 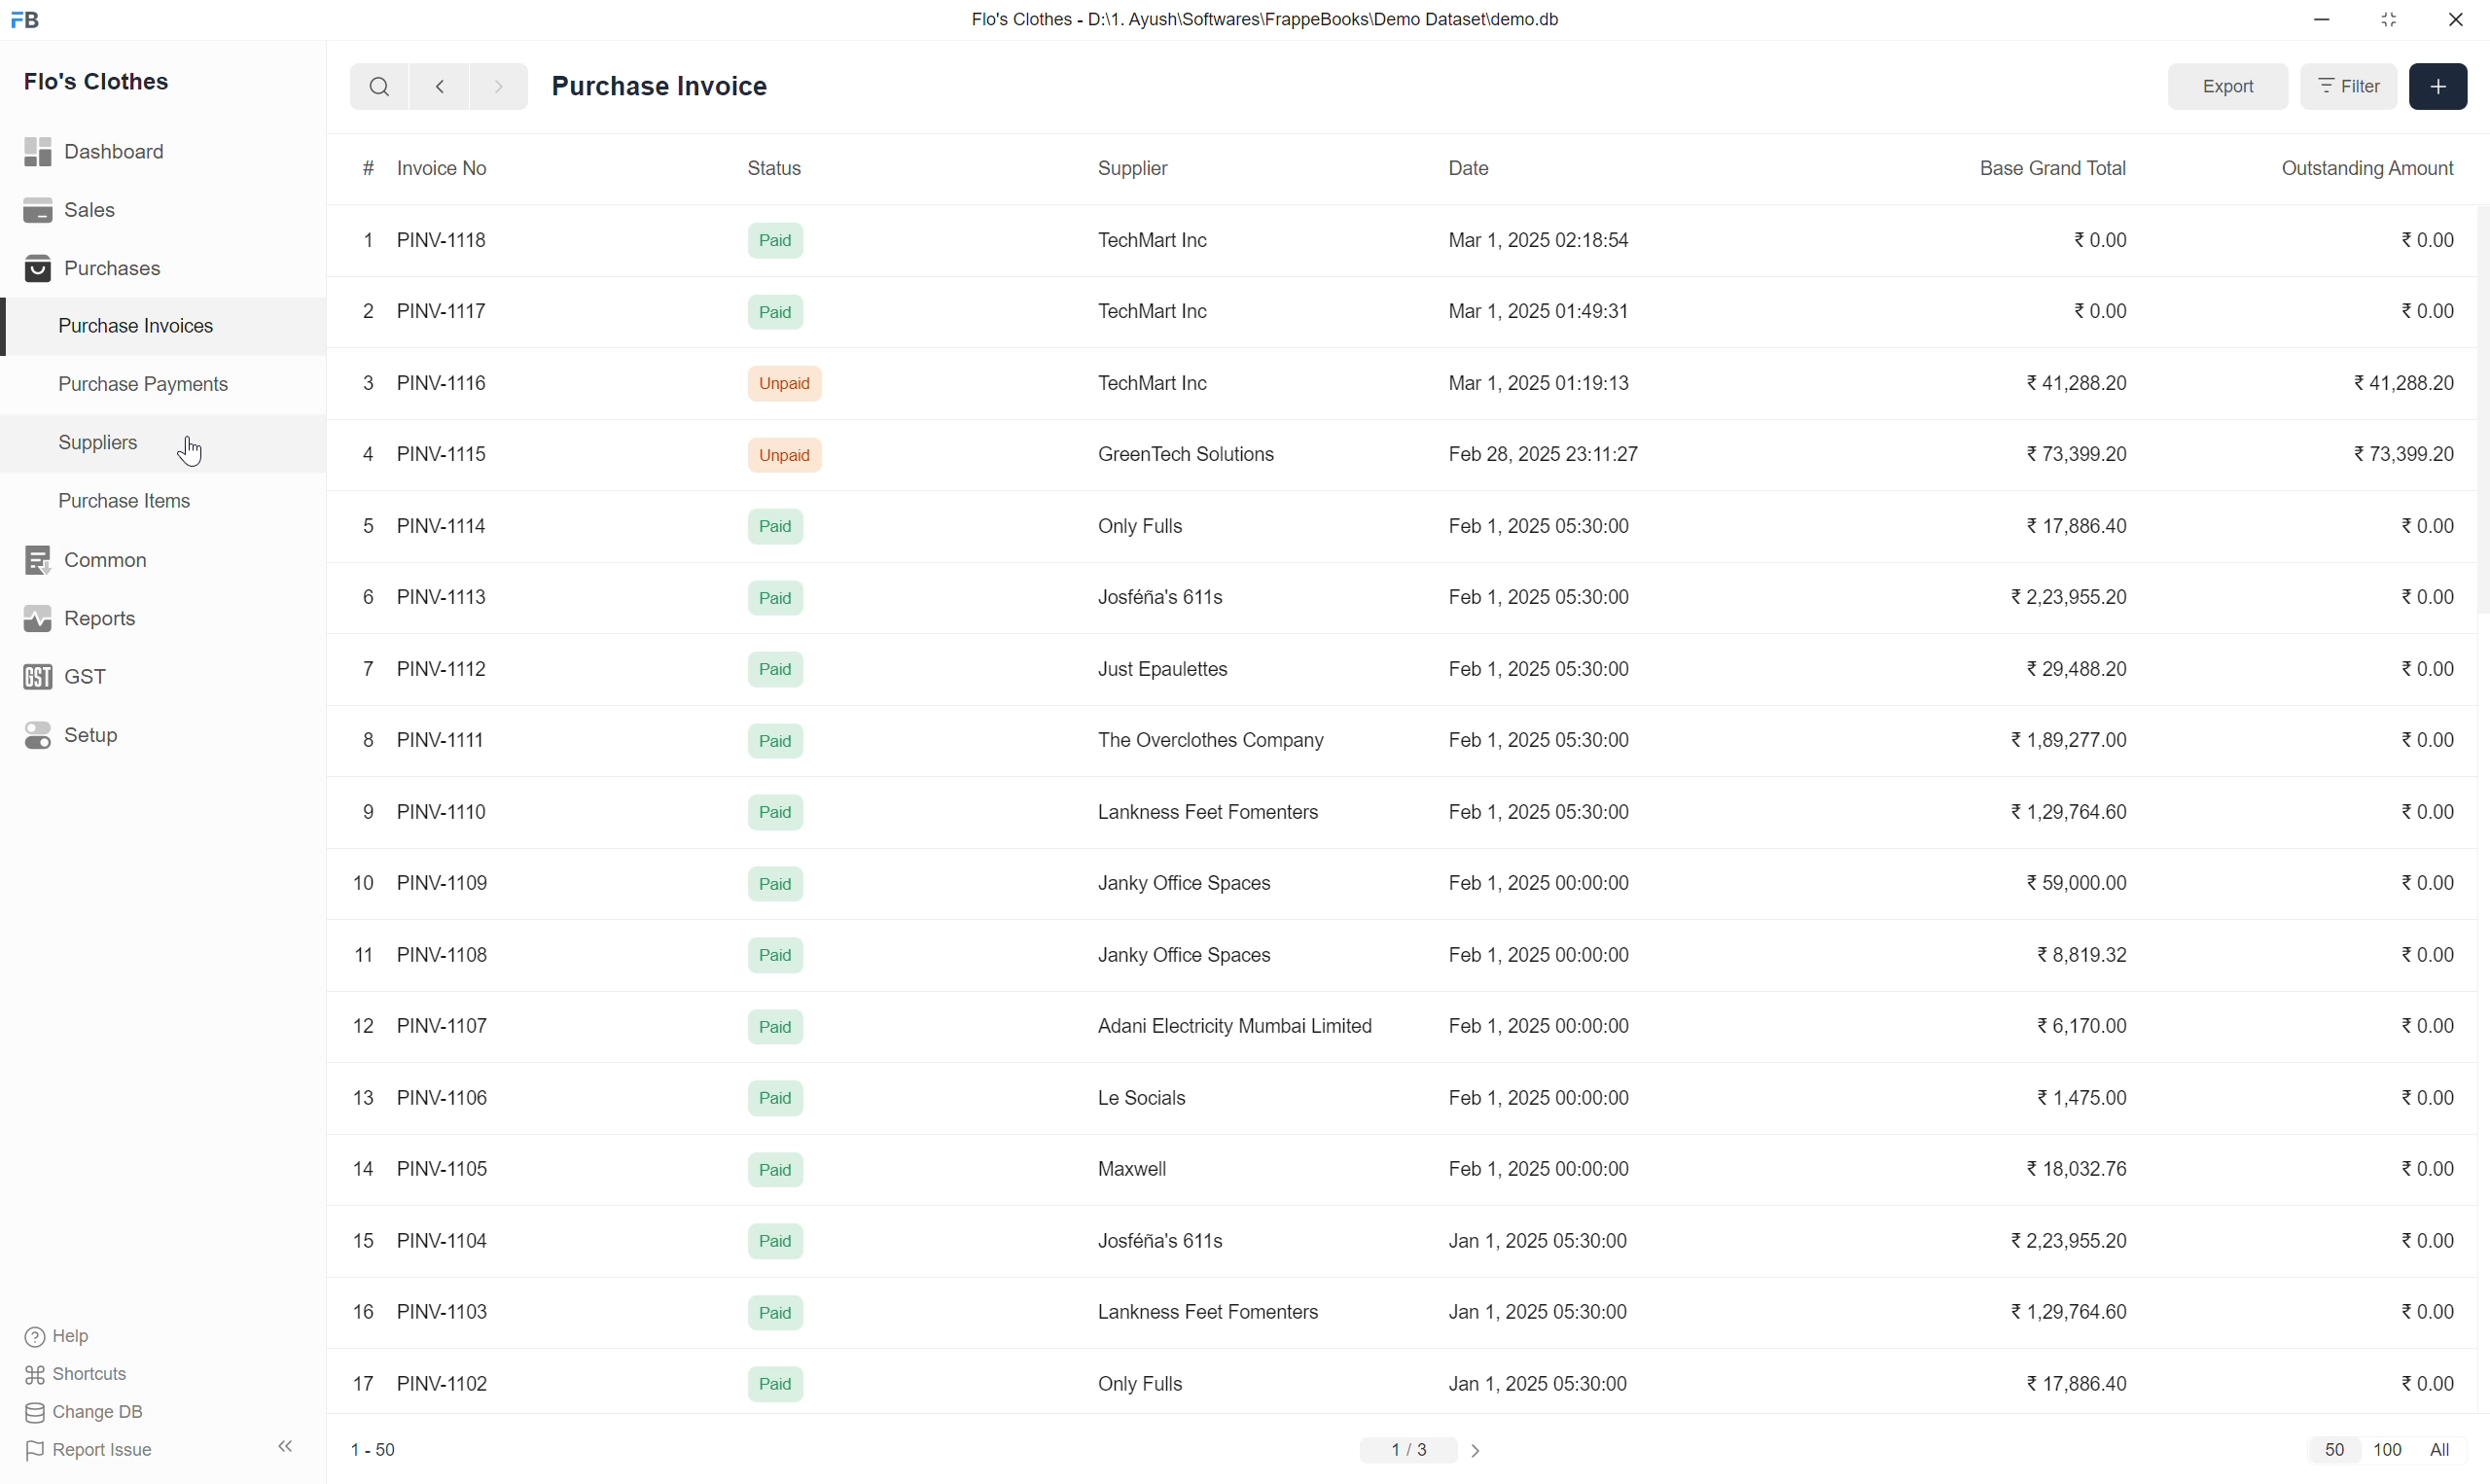 I want to click on TechMart Inc, so click(x=1154, y=380).